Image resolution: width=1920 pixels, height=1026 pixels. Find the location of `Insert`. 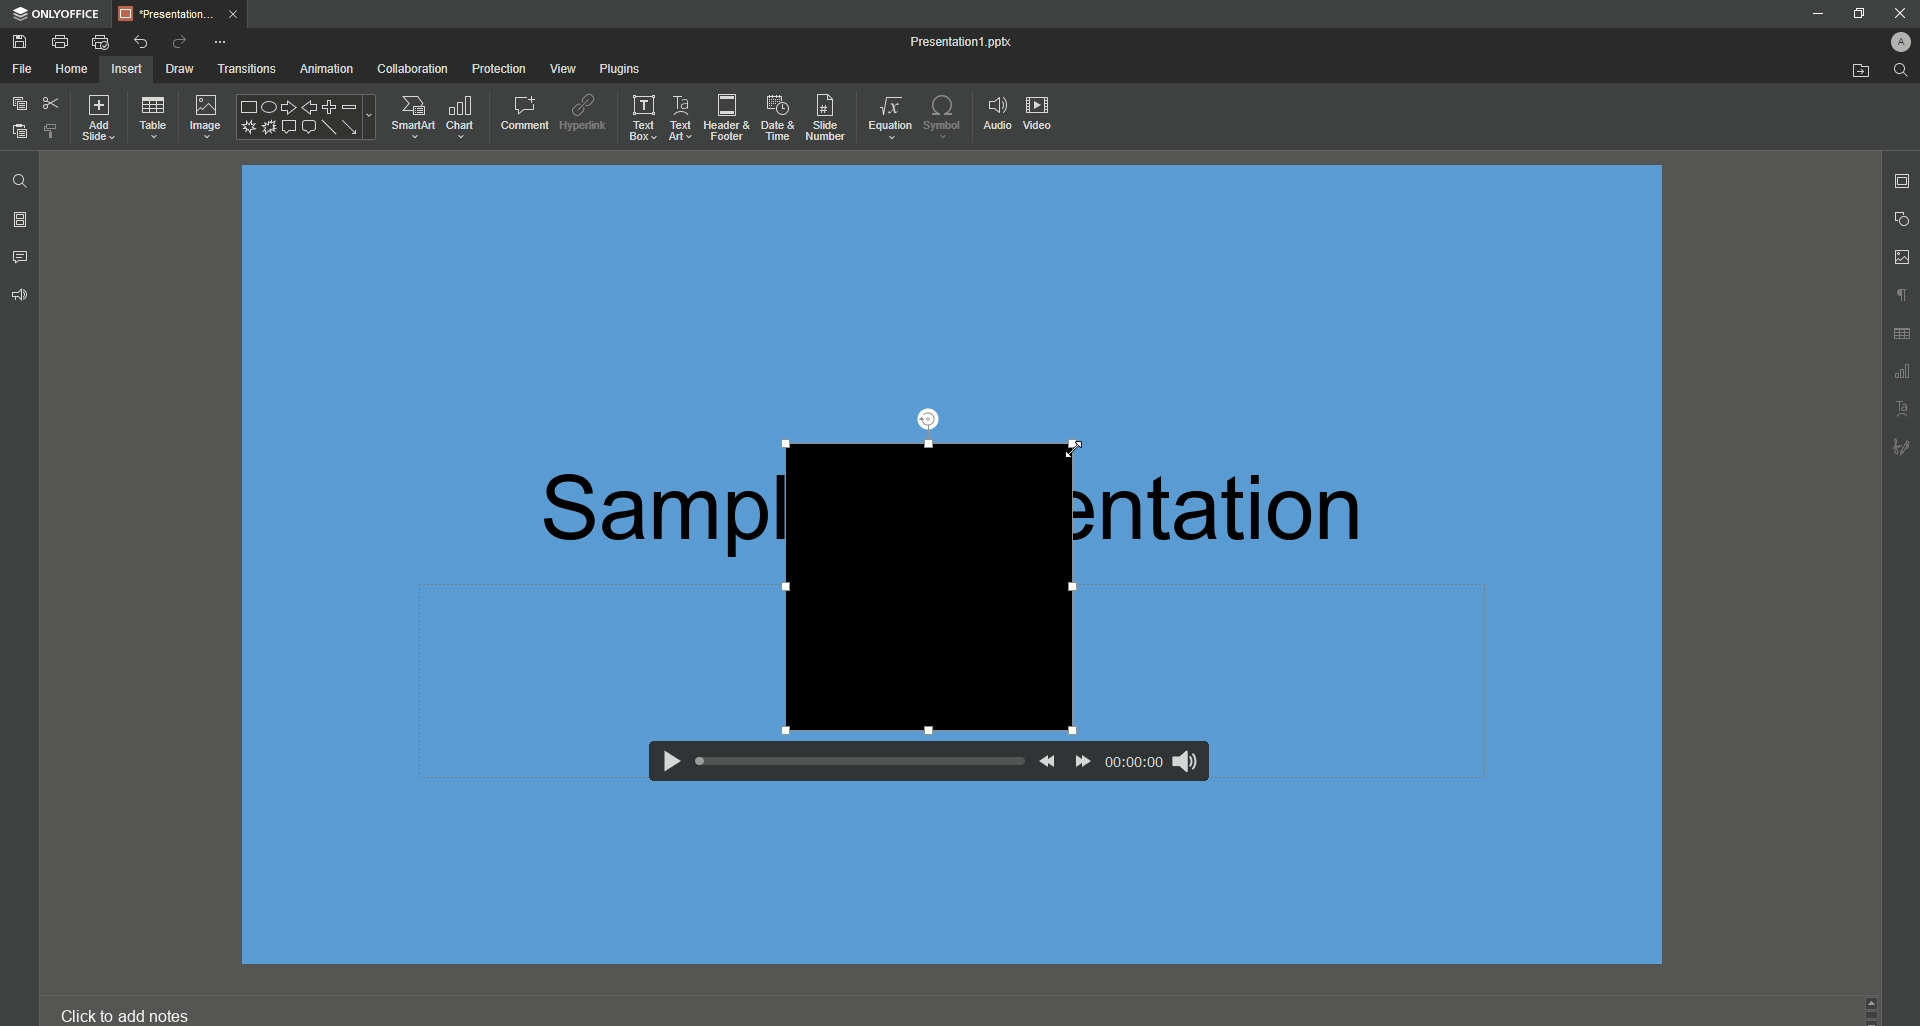

Insert is located at coordinates (125, 69).